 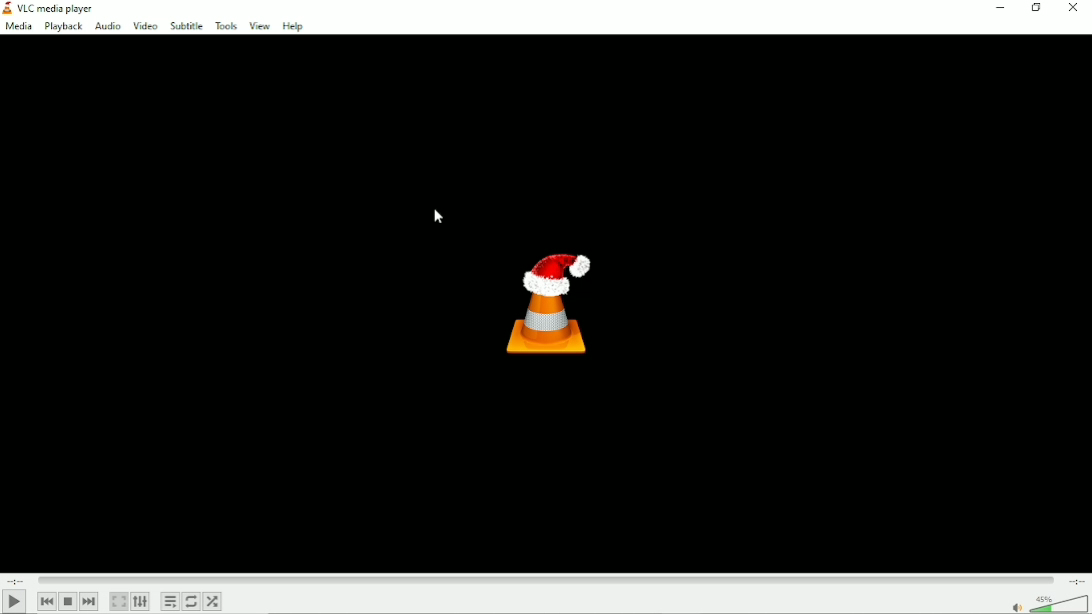 What do you see at coordinates (14, 602) in the screenshot?
I see `Play` at bounding box center [14, 602].